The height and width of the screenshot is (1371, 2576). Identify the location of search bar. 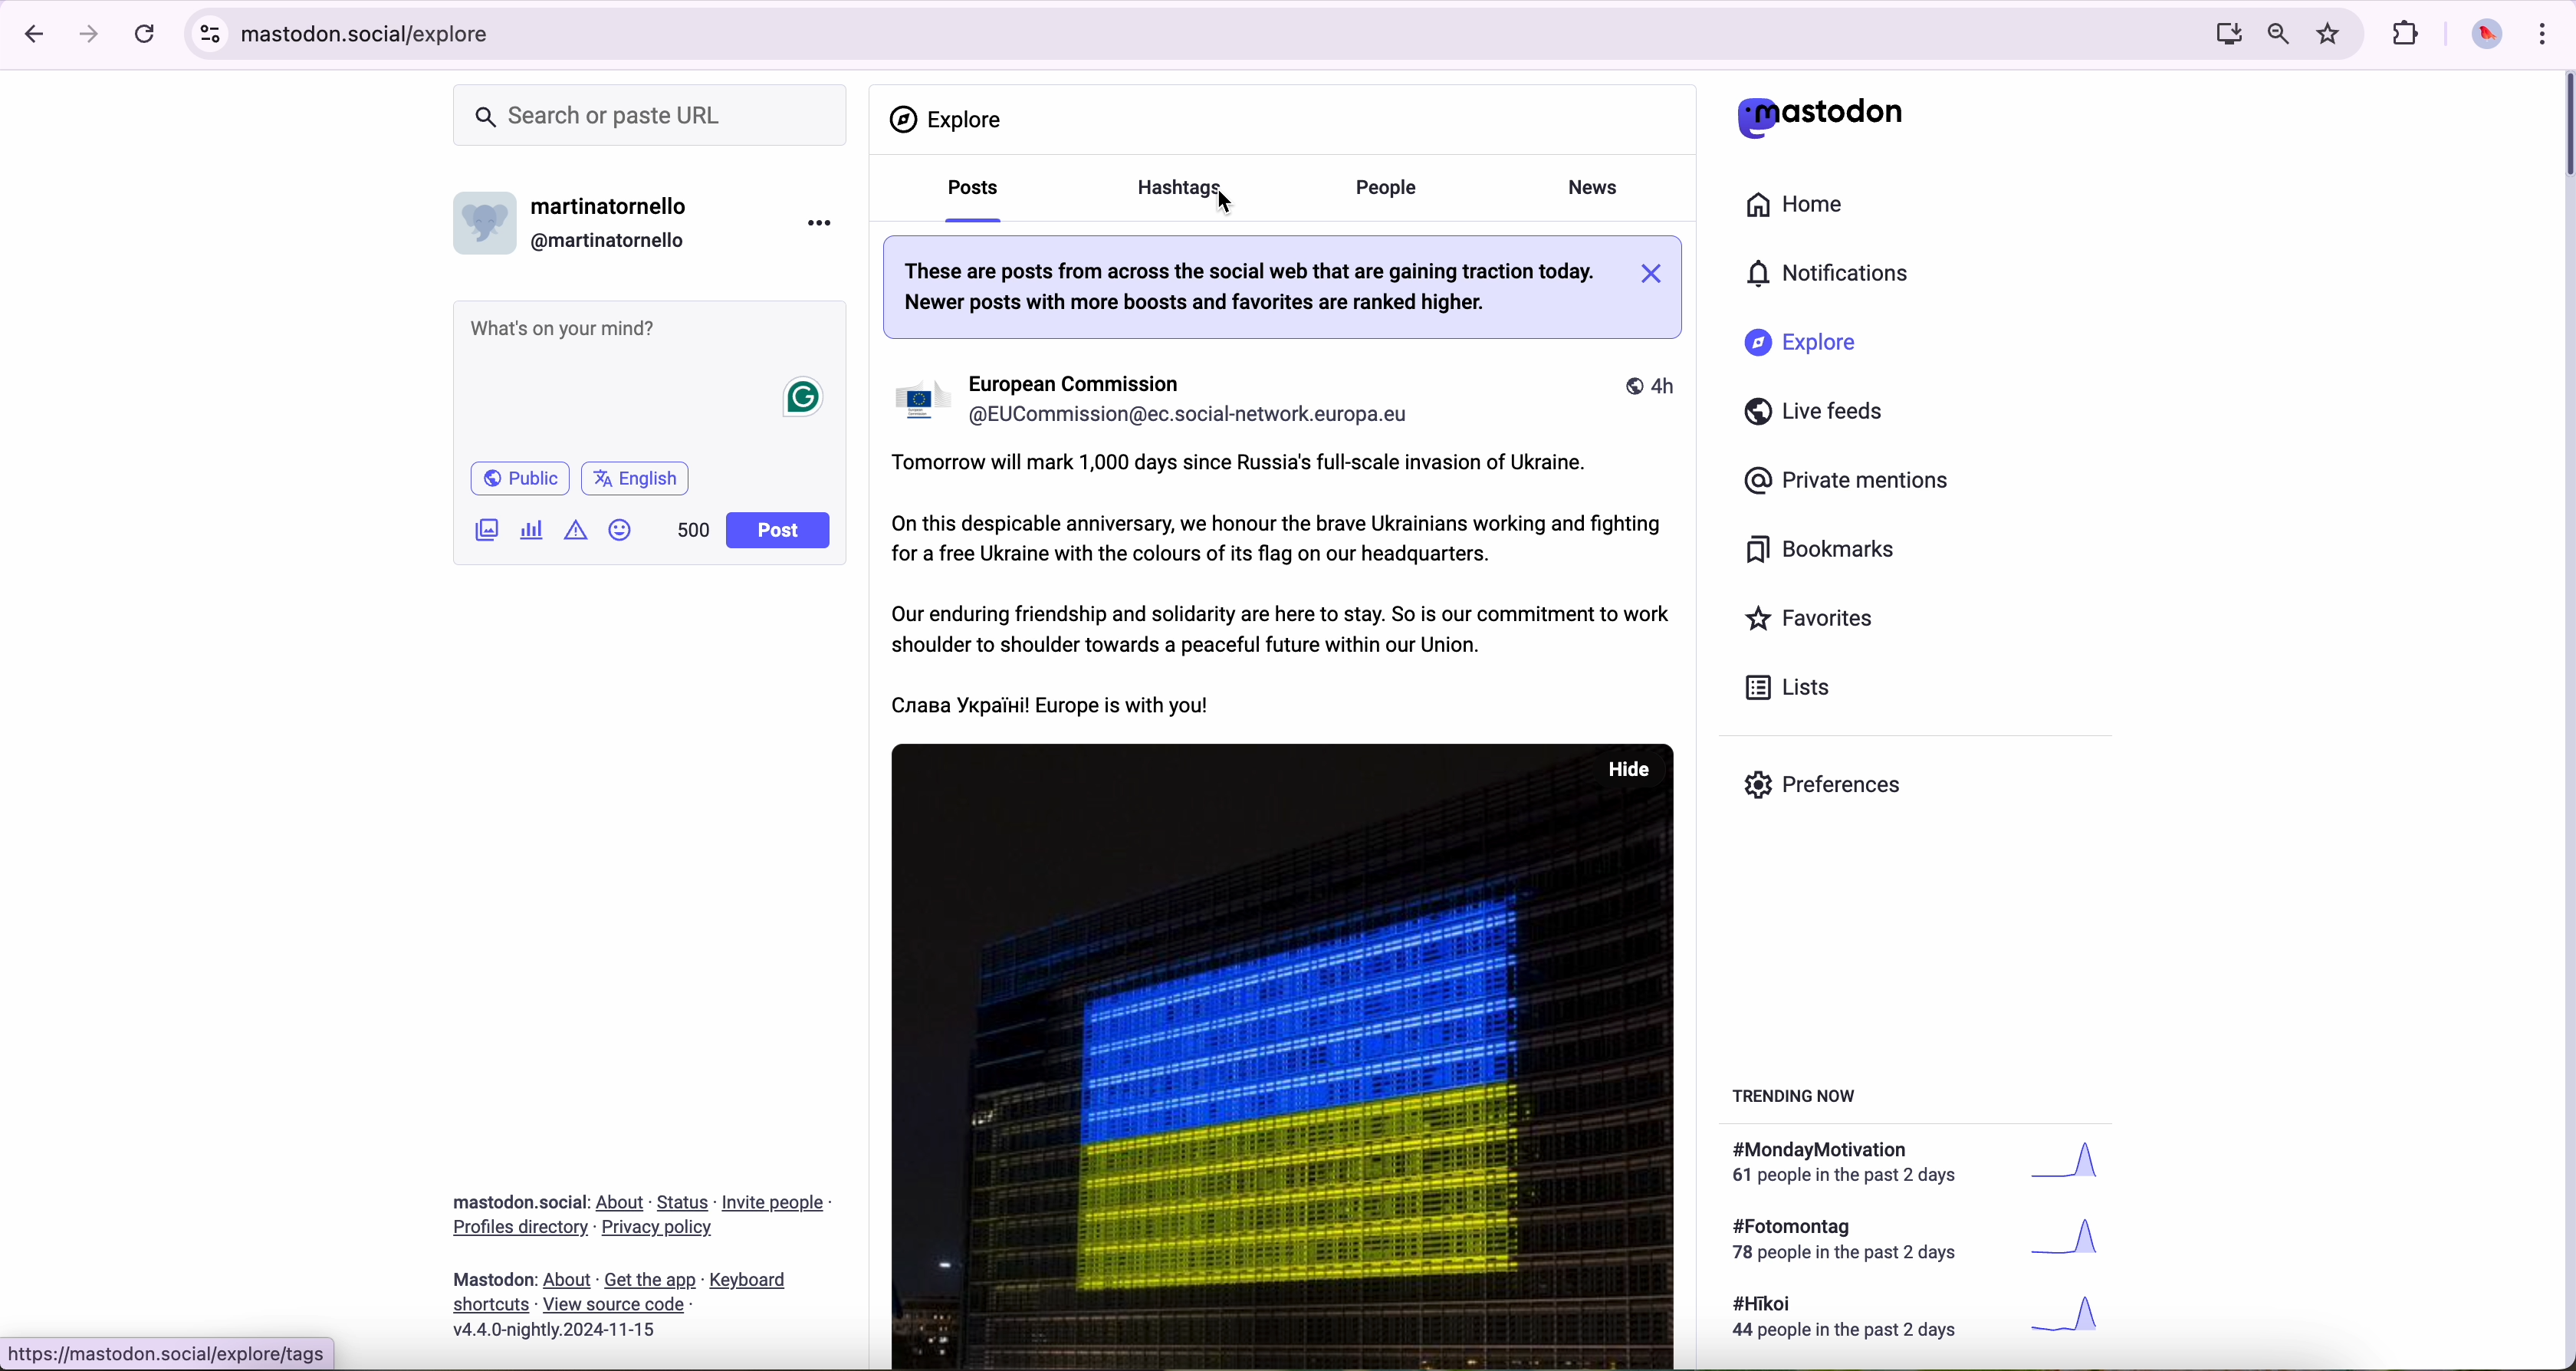
(655, 115).